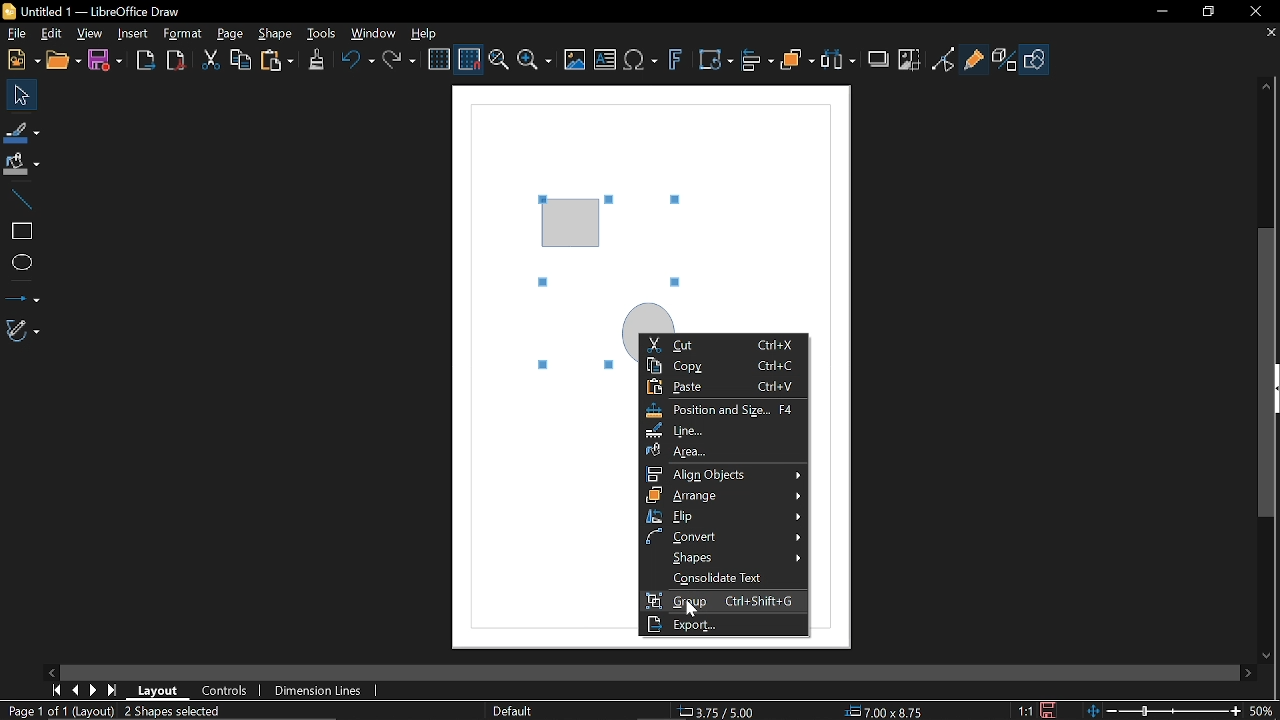  I want to click on Toggle point of view, so click(943, 61).